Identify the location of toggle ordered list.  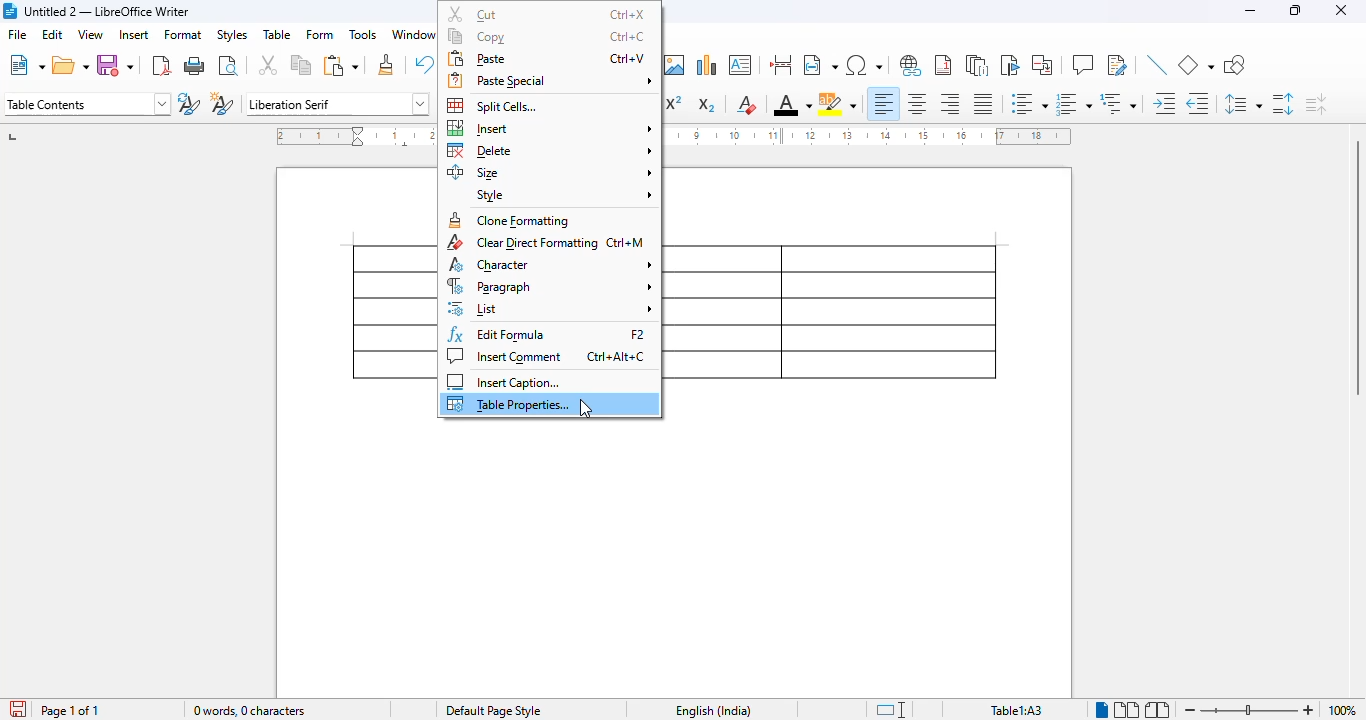
(1072, 103).